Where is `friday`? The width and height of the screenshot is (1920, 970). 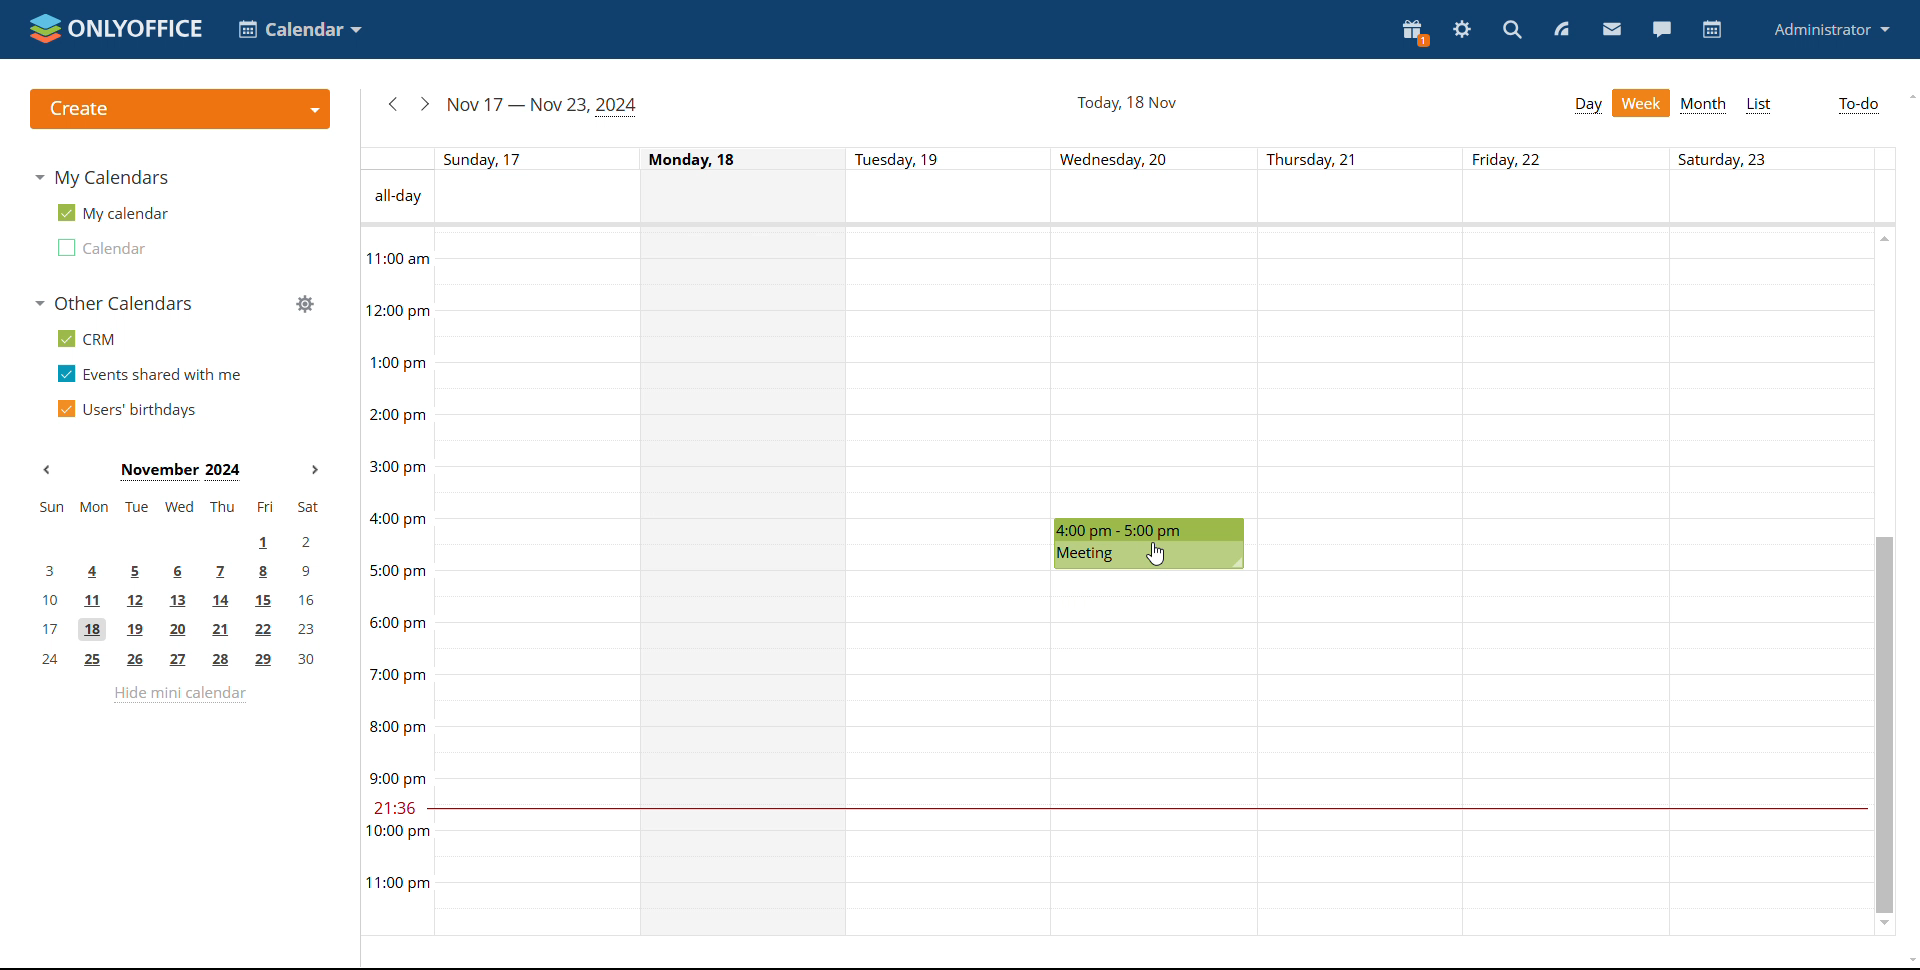
friday is located at coordinates (1567, 582).